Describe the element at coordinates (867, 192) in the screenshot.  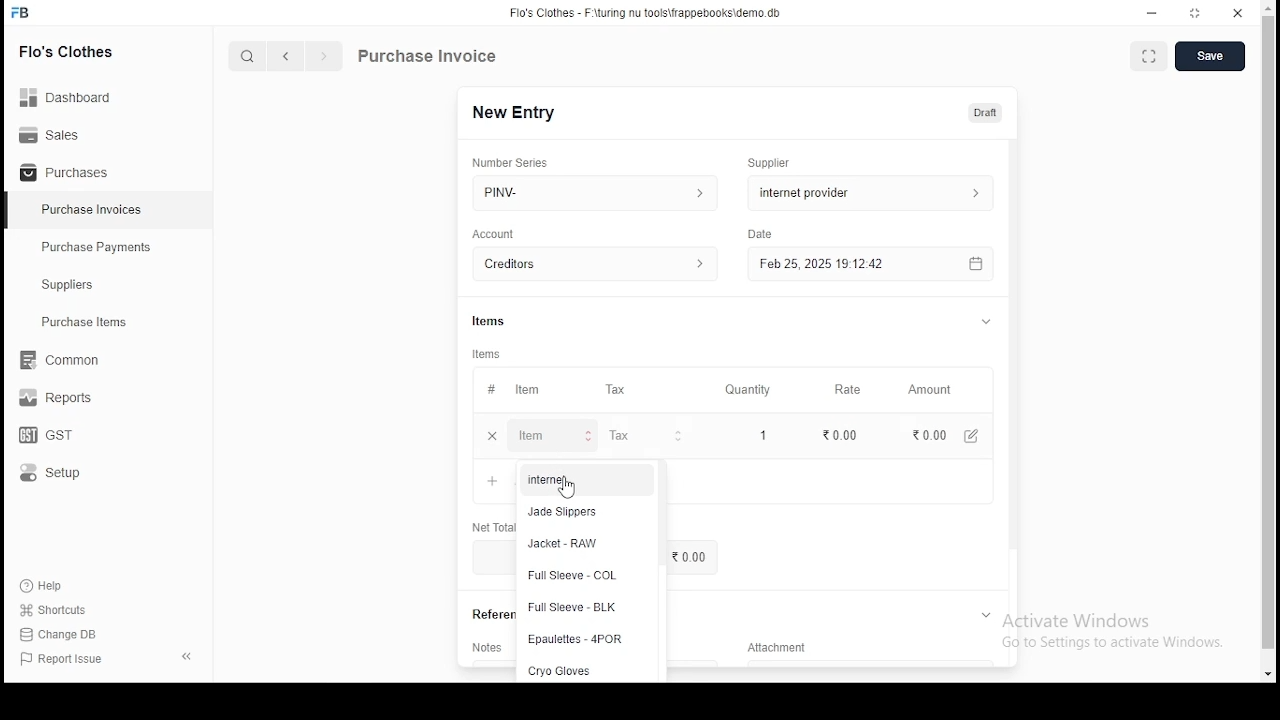
I see `supplier` at that location.